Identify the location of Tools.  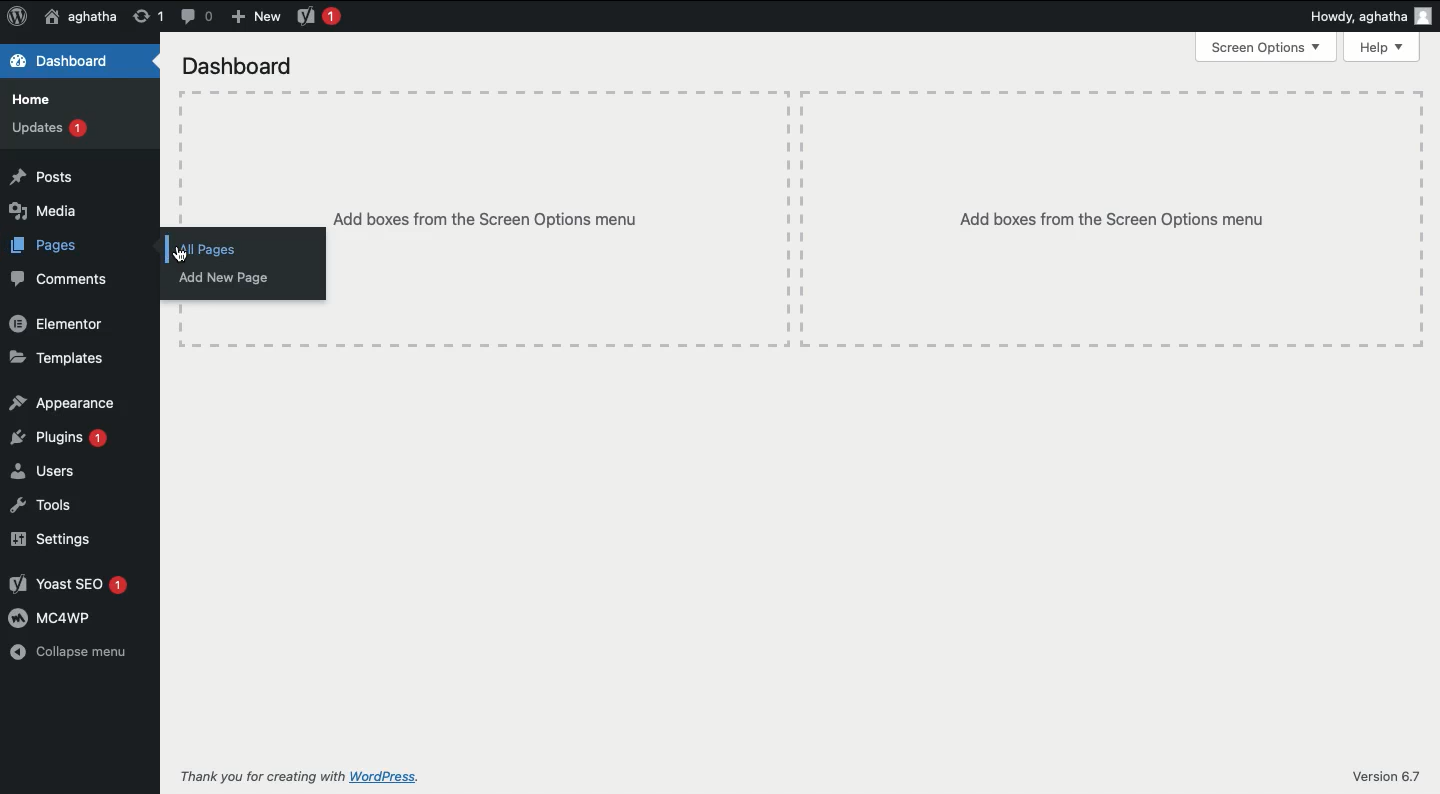
(39, 504).